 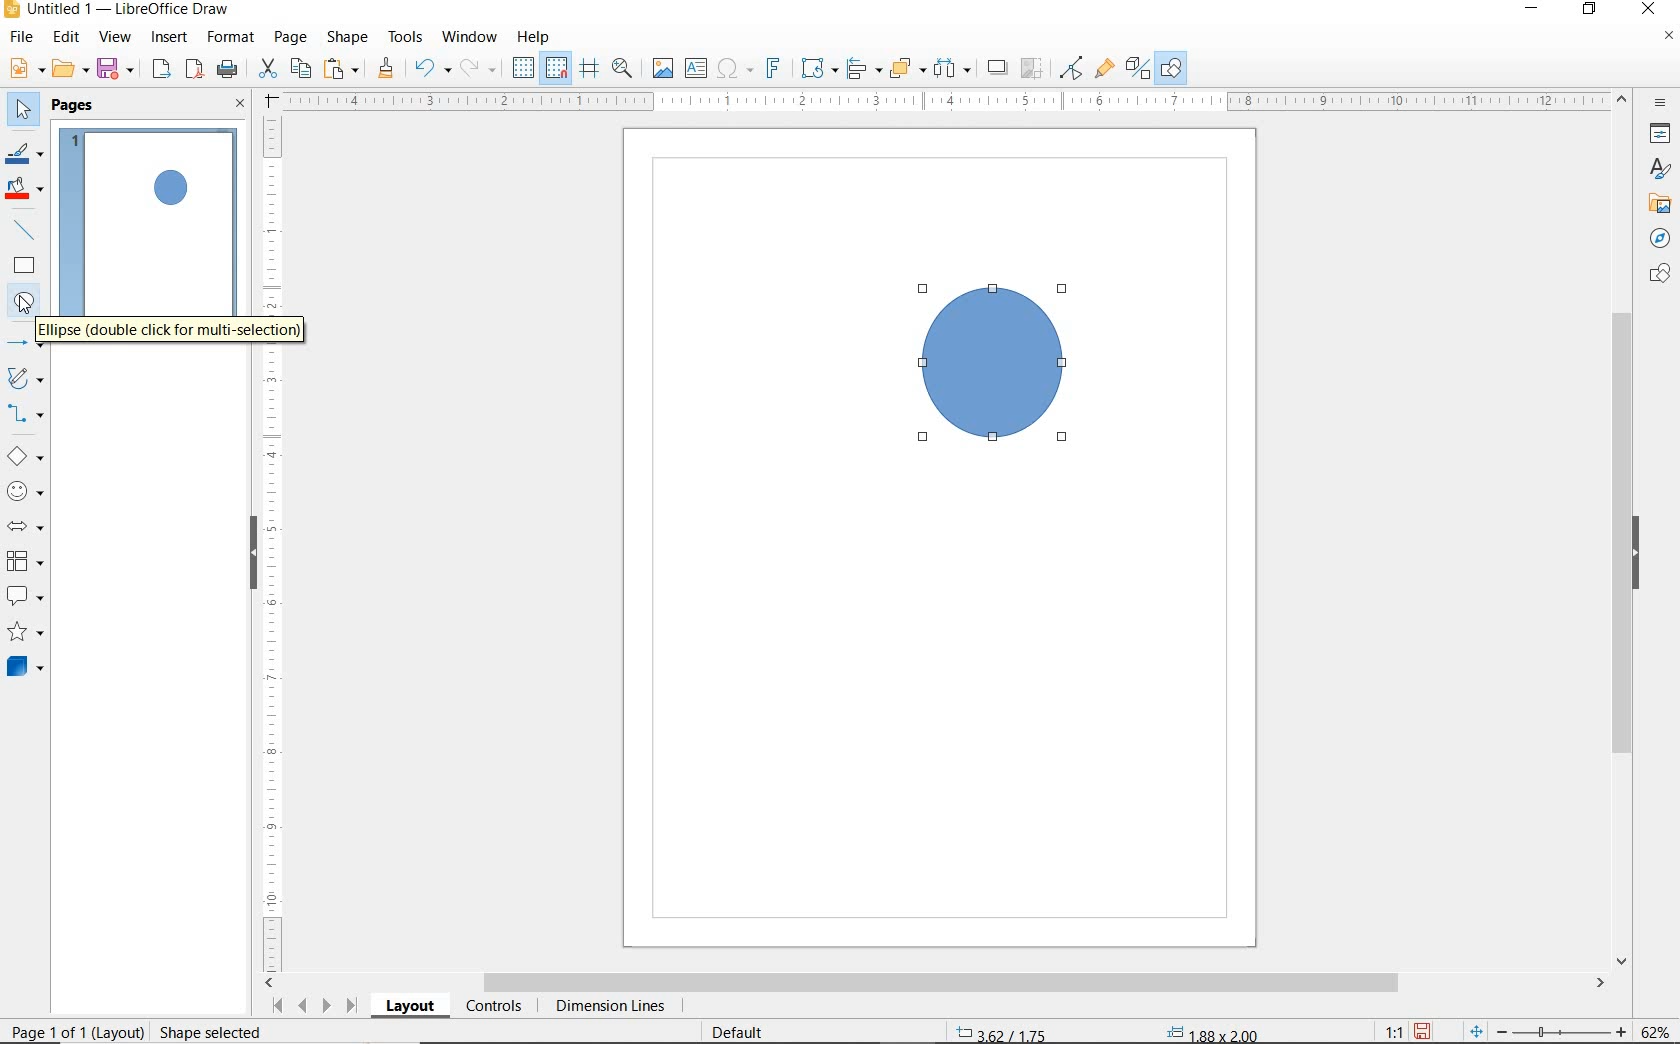 What do you see at coordinates (997, 370) in the screenshot?
I see `DRAWN CIRCLE` at bounding box center [997, 370].